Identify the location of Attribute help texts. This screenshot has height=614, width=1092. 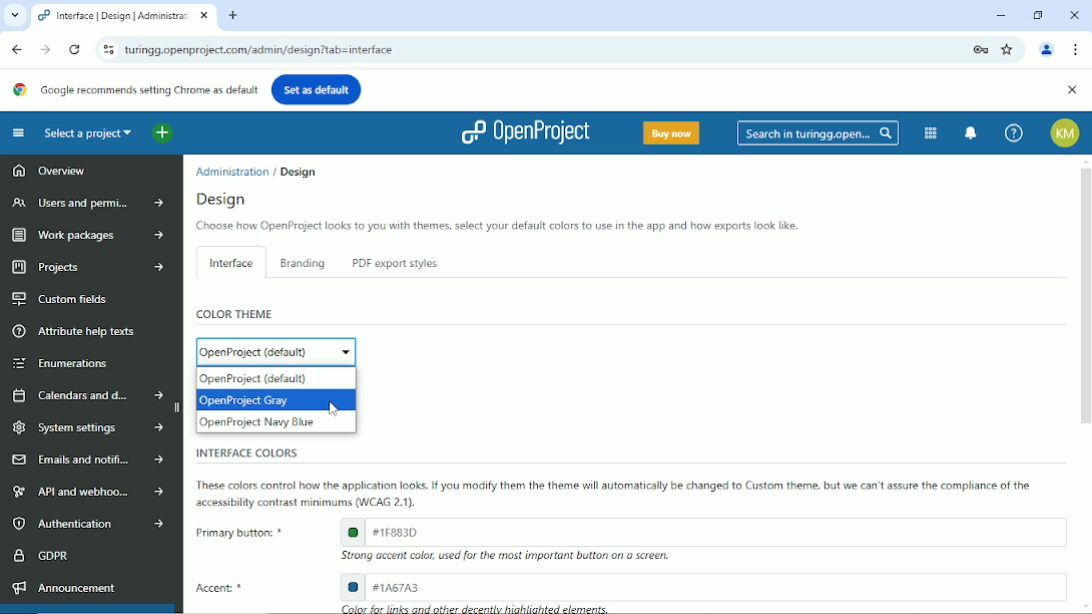
(78, 331).